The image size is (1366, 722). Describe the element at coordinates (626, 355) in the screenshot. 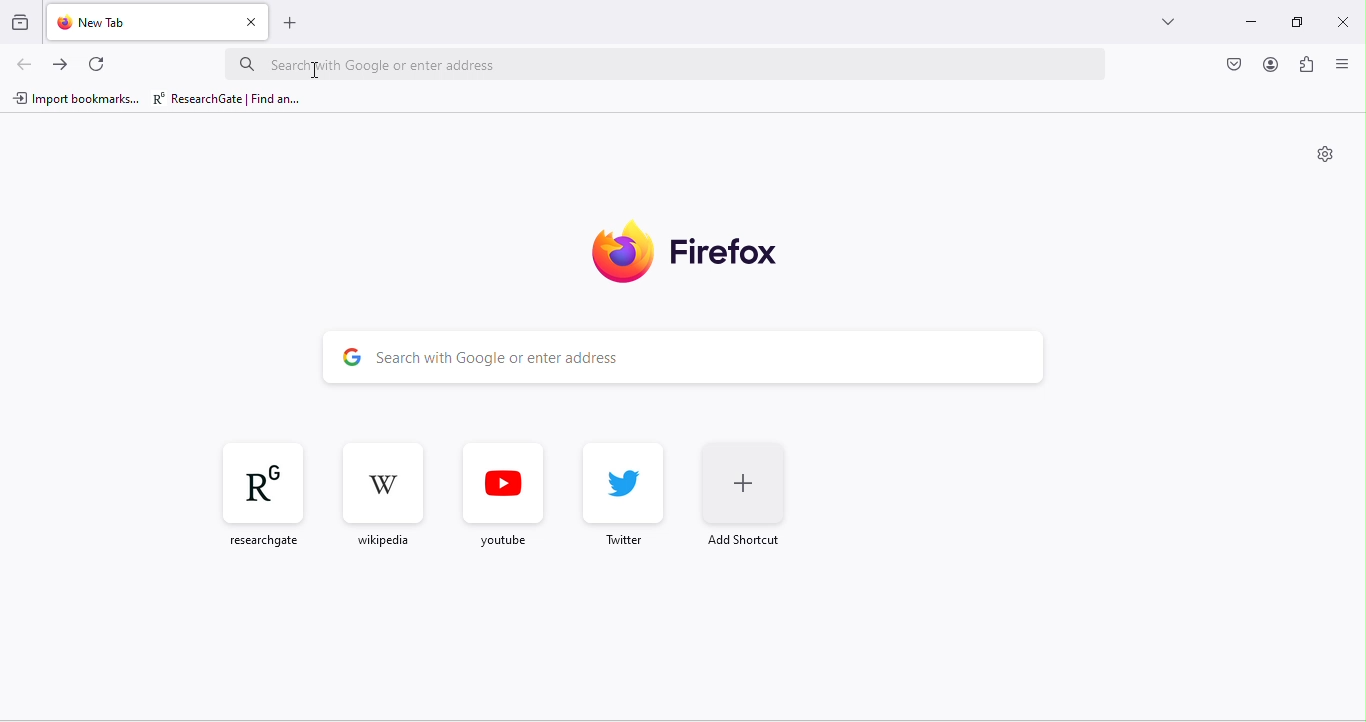

I see `search bar` at that location.